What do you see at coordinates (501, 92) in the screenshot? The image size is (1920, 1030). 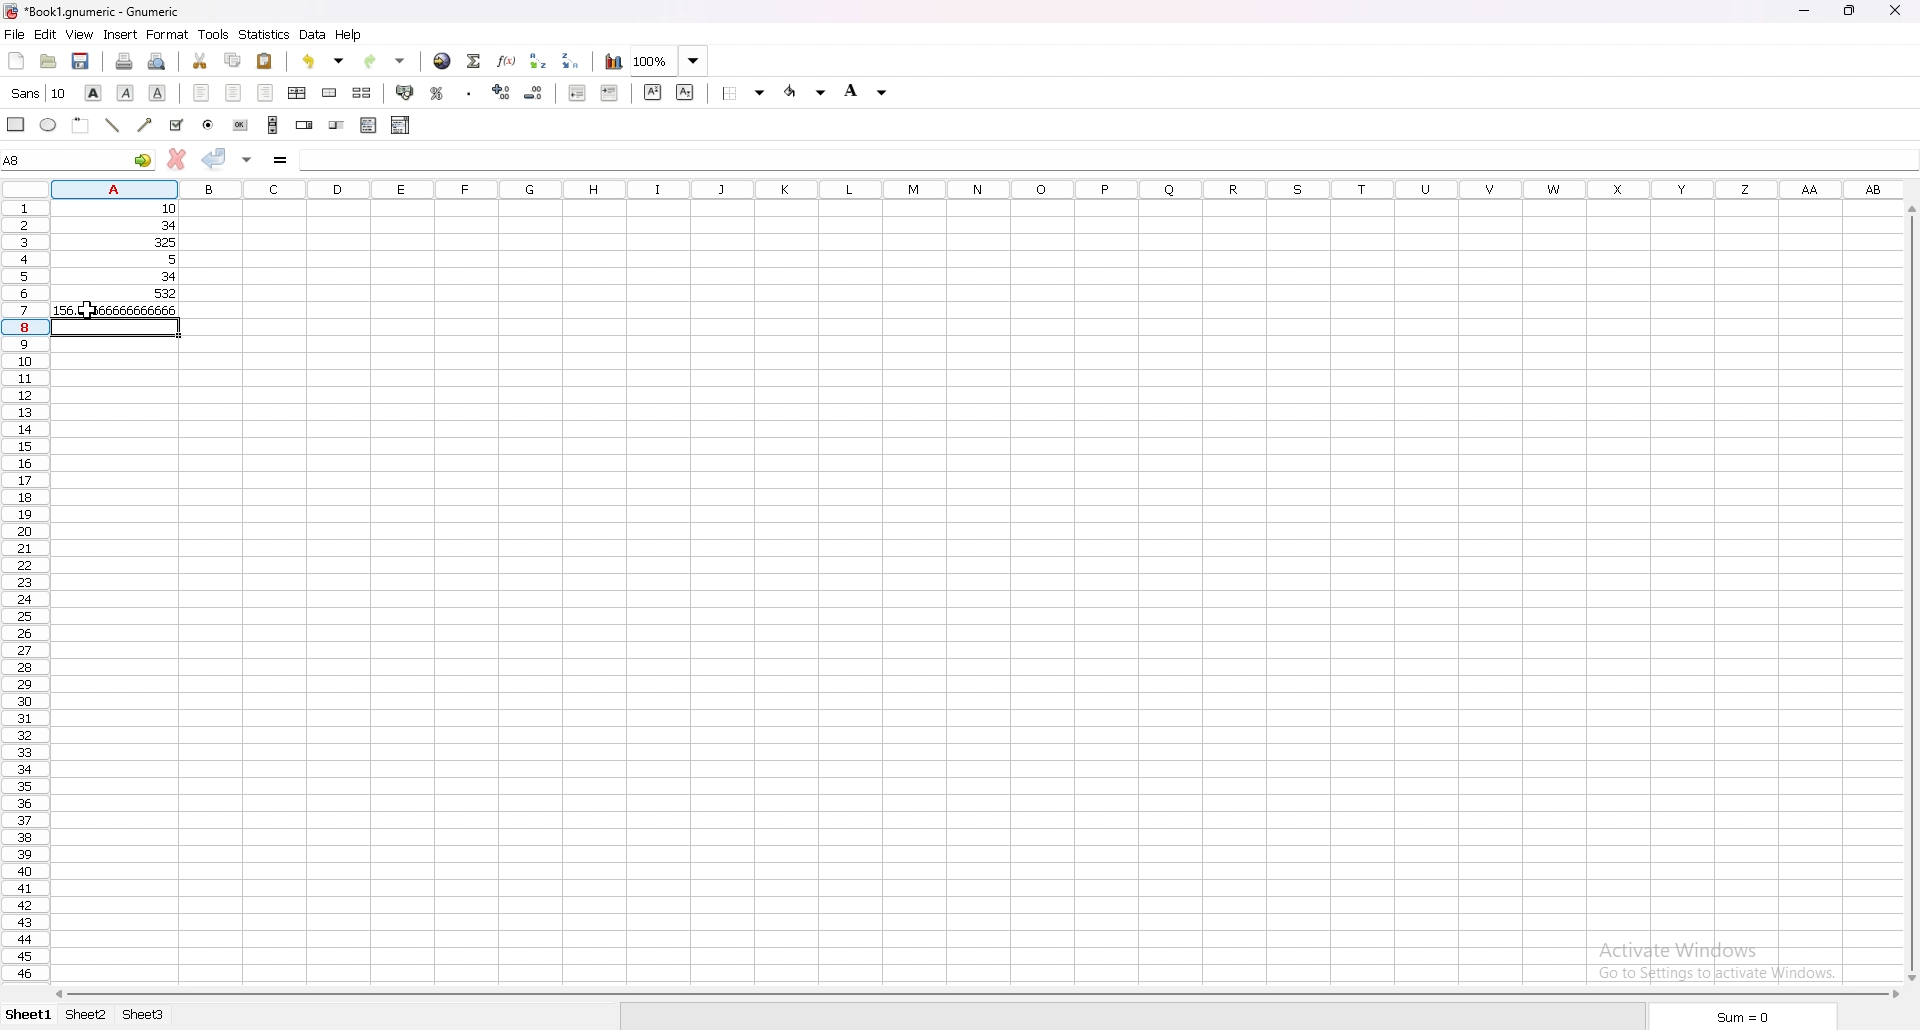 I see `increase decimals` at bounding box center [501, 92].